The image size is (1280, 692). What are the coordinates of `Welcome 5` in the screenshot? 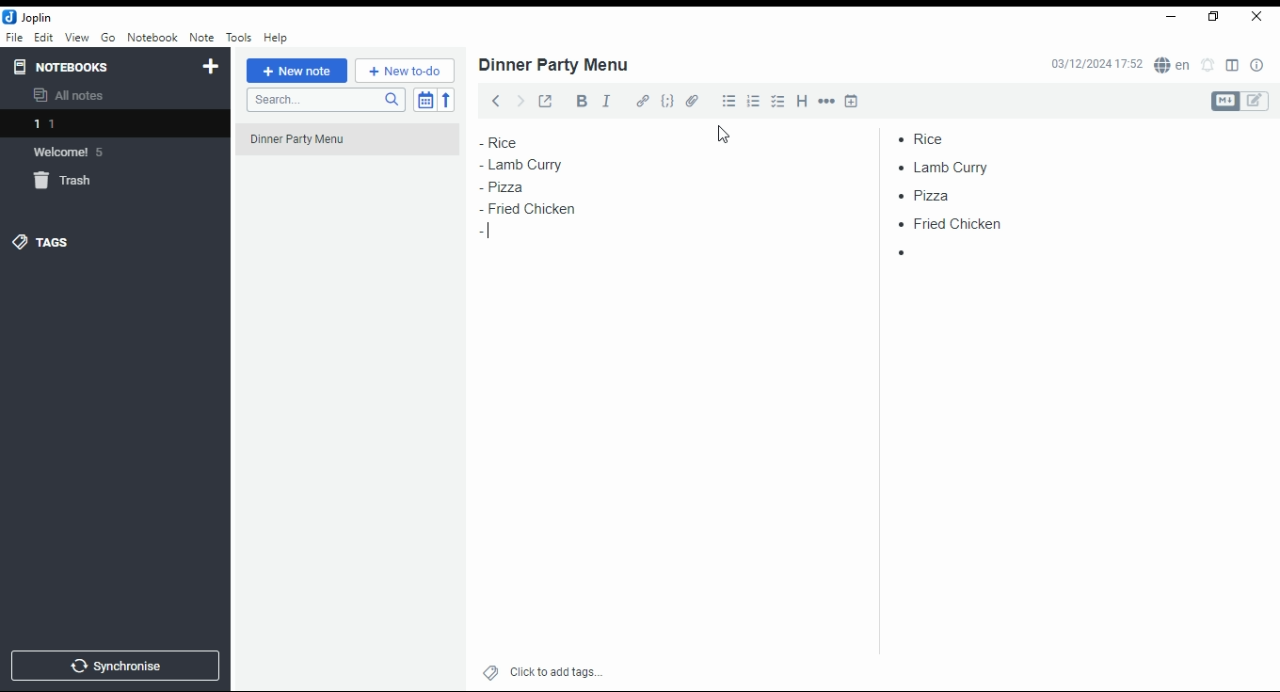 It's located at (79, 152).